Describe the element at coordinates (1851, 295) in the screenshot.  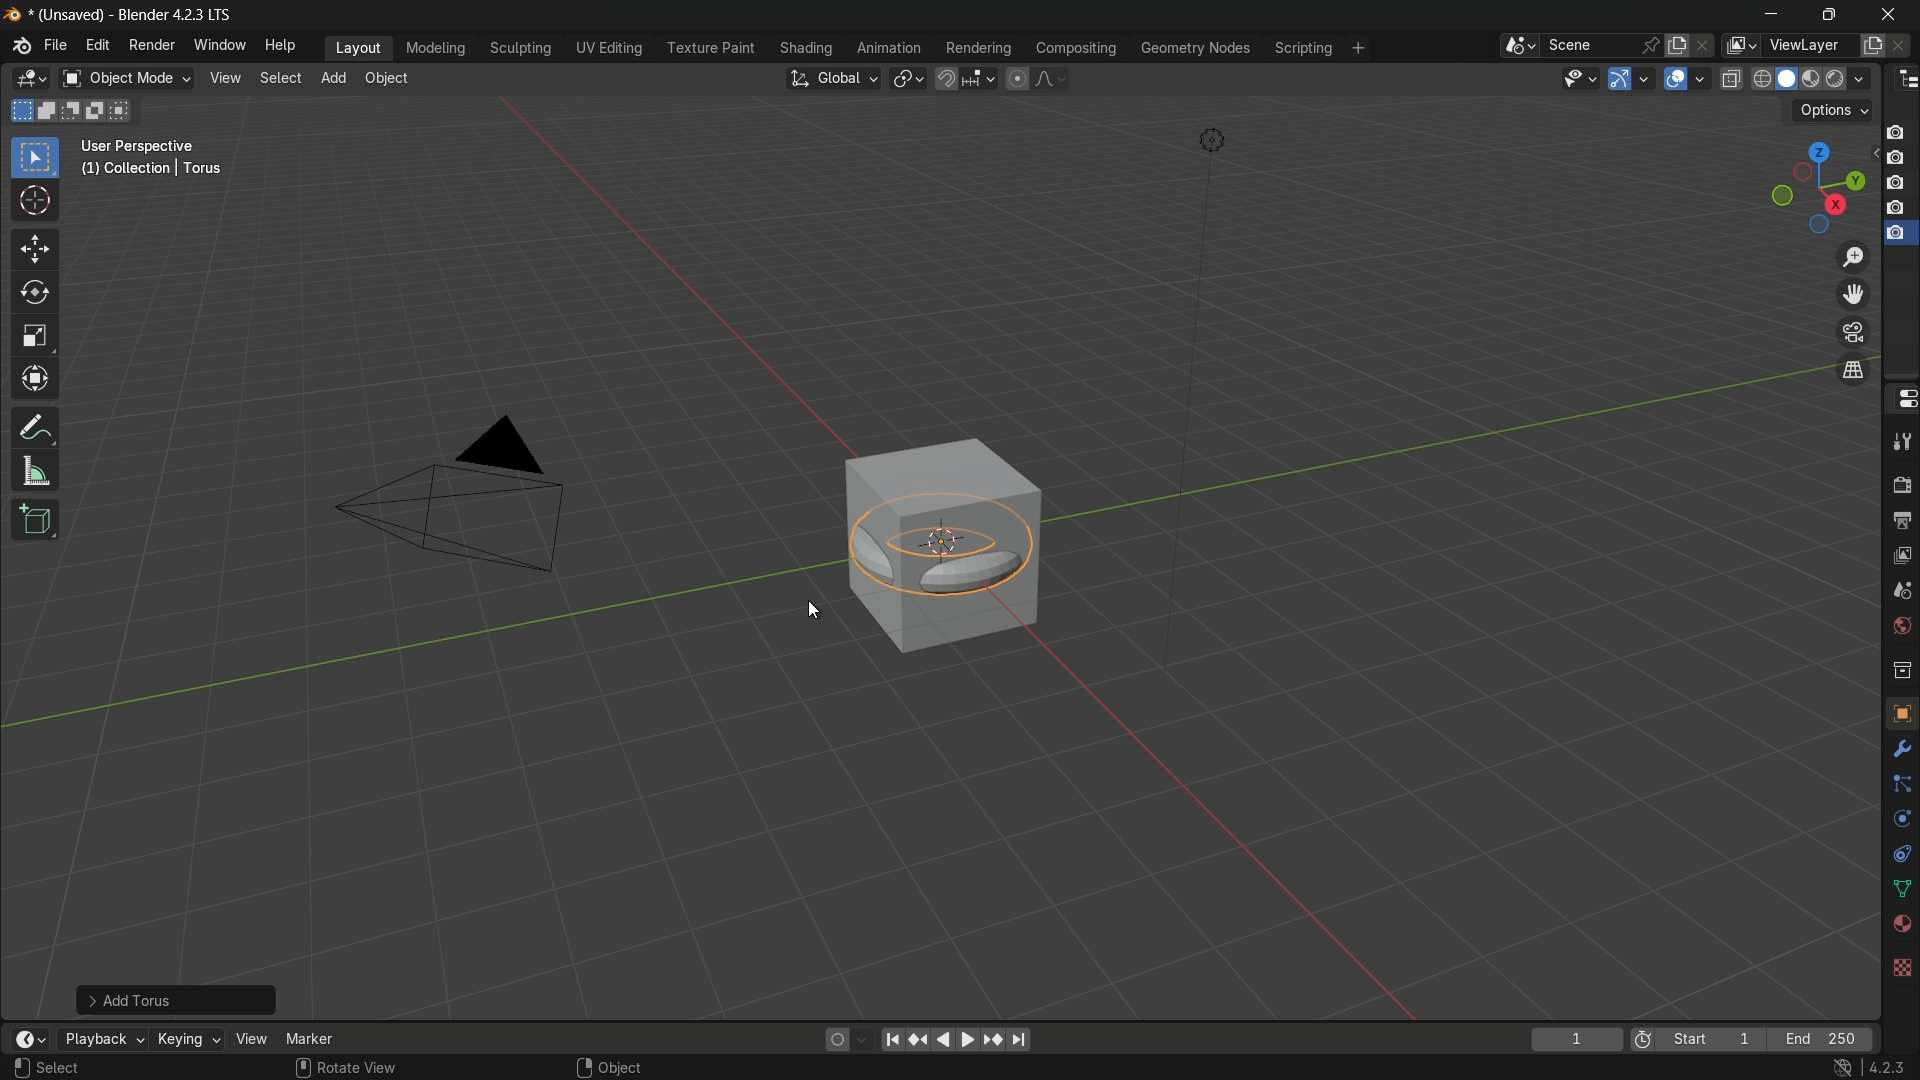
I see `move the view` at that location.